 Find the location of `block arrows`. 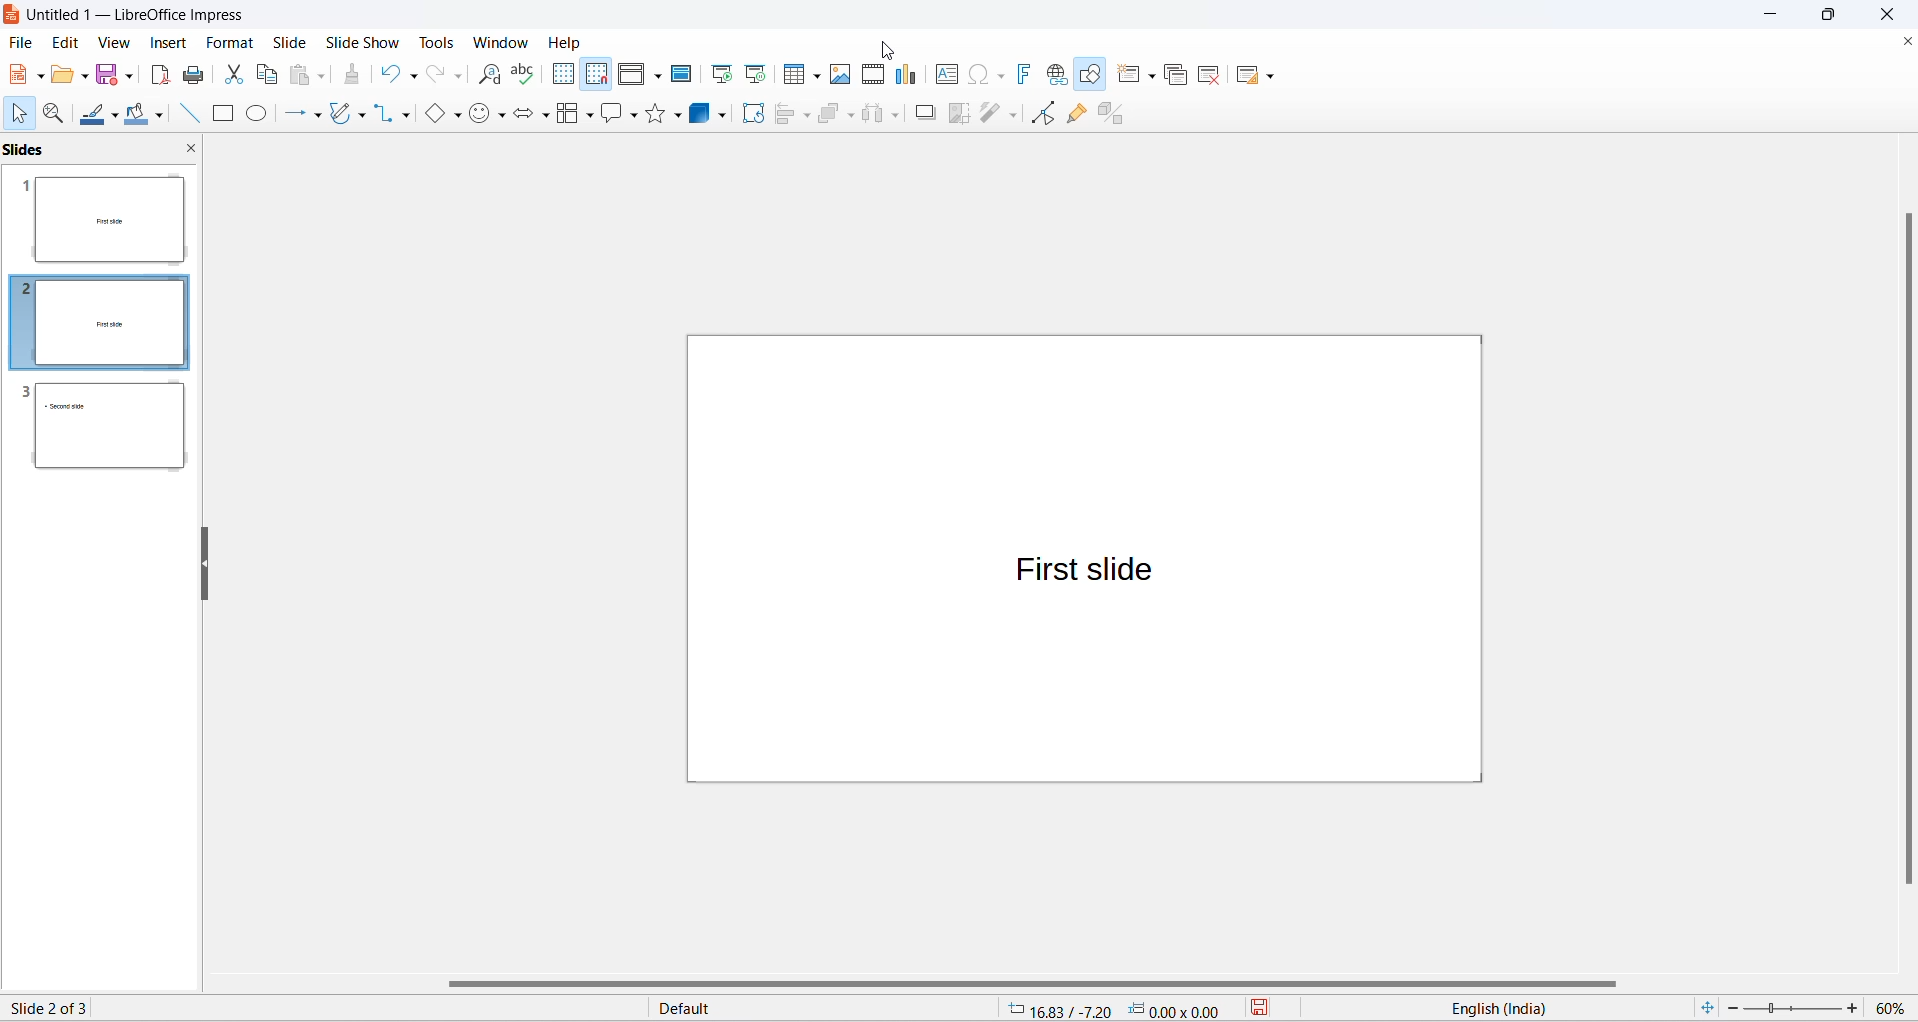

block arrows is located at coordinates (525, 114).